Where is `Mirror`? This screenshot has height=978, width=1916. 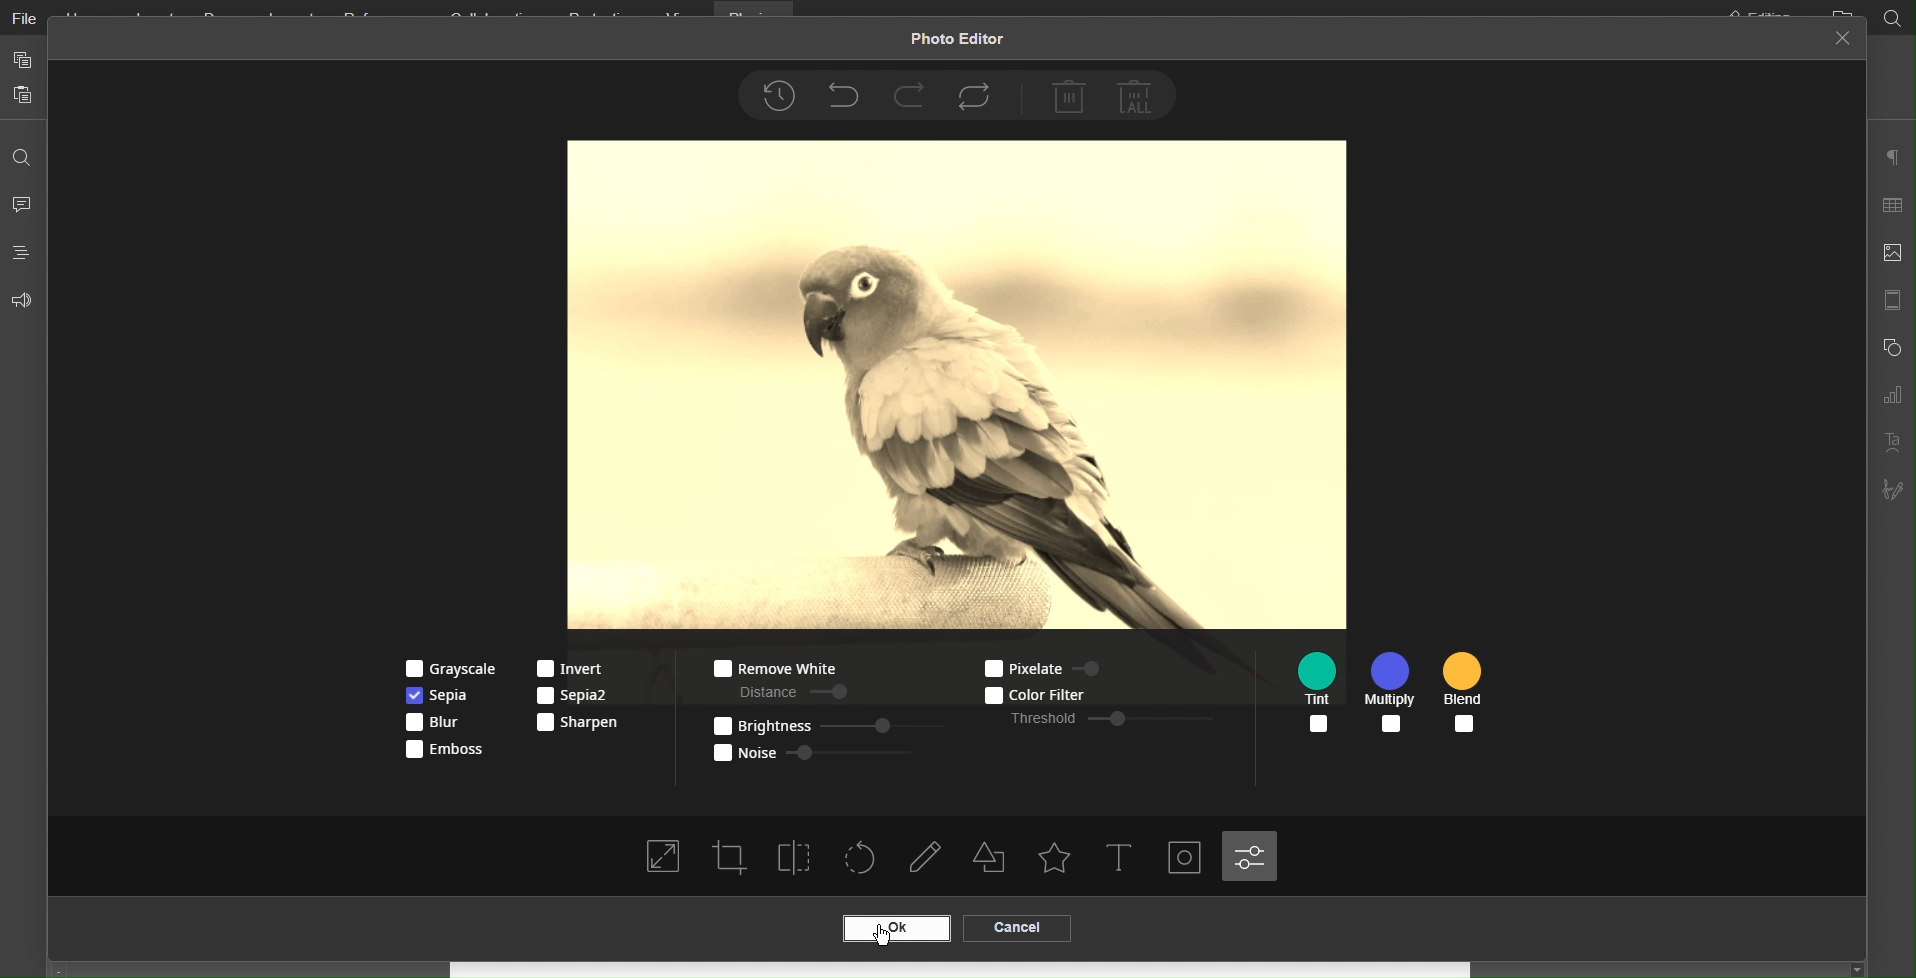
Mirror is located at coordinates (796, 856).